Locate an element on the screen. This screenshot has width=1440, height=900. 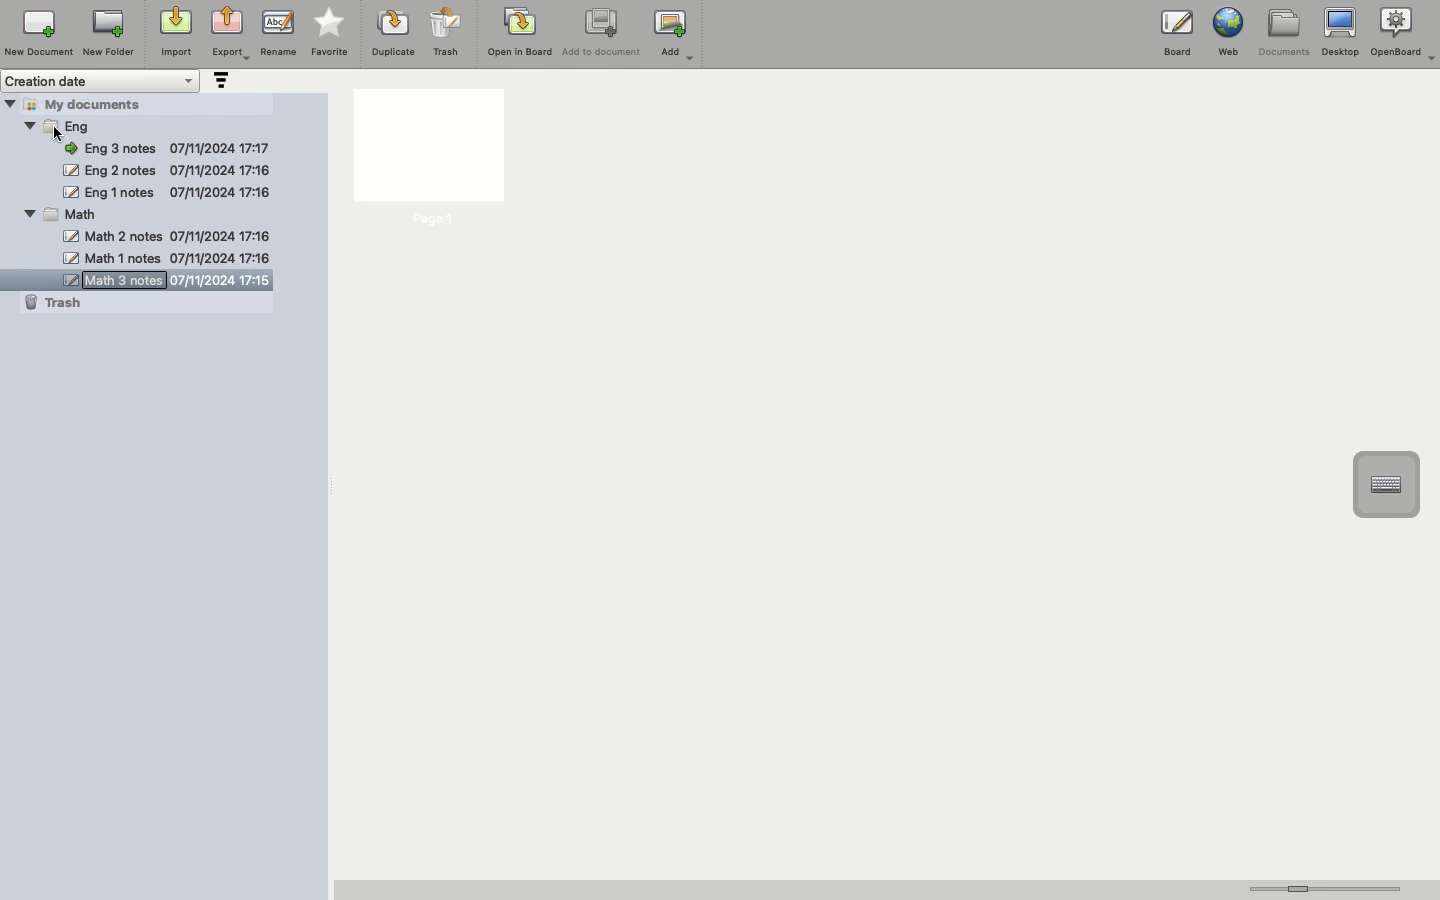
Rename is located at coordinates (278, 32).